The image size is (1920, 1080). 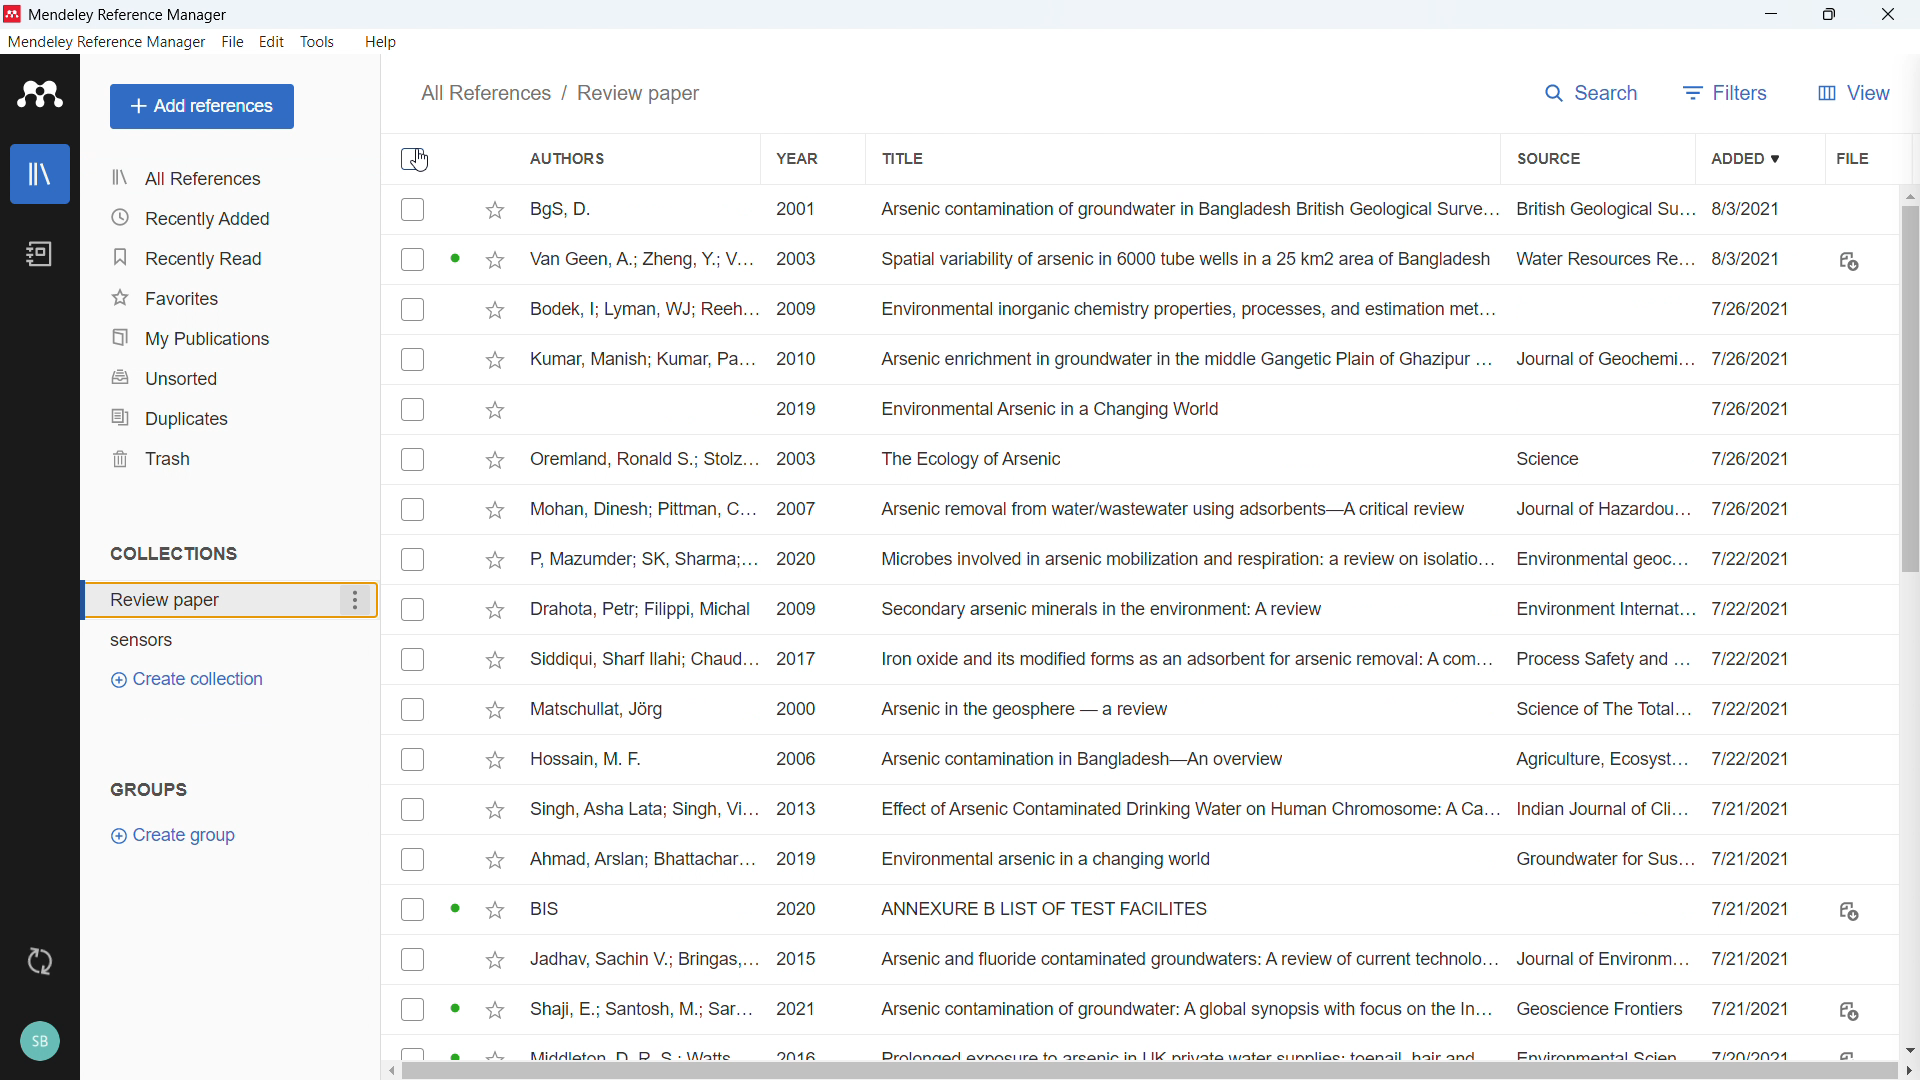 What do you see at coordinates (41, 1042) in the screenshot?
I see `Current Profile ` at bounding box center [41, 1042].